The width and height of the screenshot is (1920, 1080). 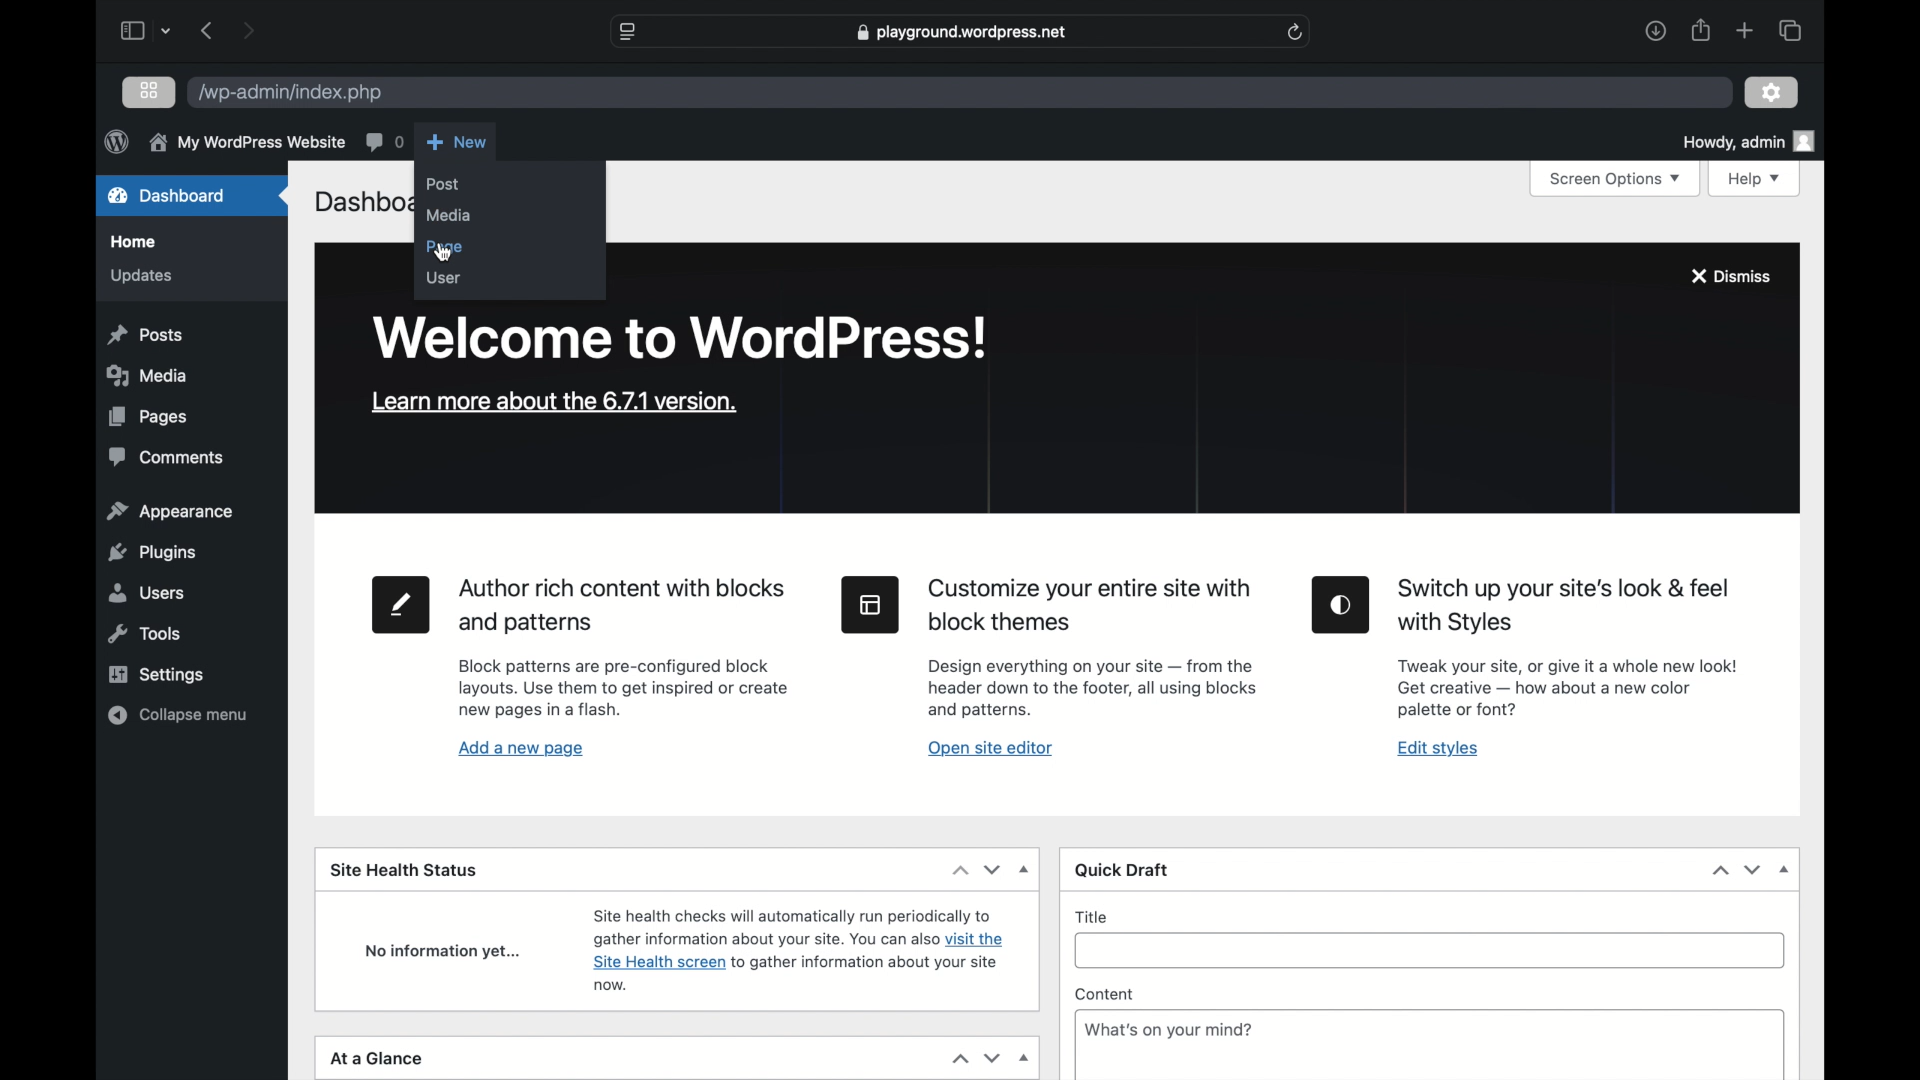 What do you see at coordinates (974, 870) in the screenshot?
I see `stepper buttons` at bounding box center [974, 870].